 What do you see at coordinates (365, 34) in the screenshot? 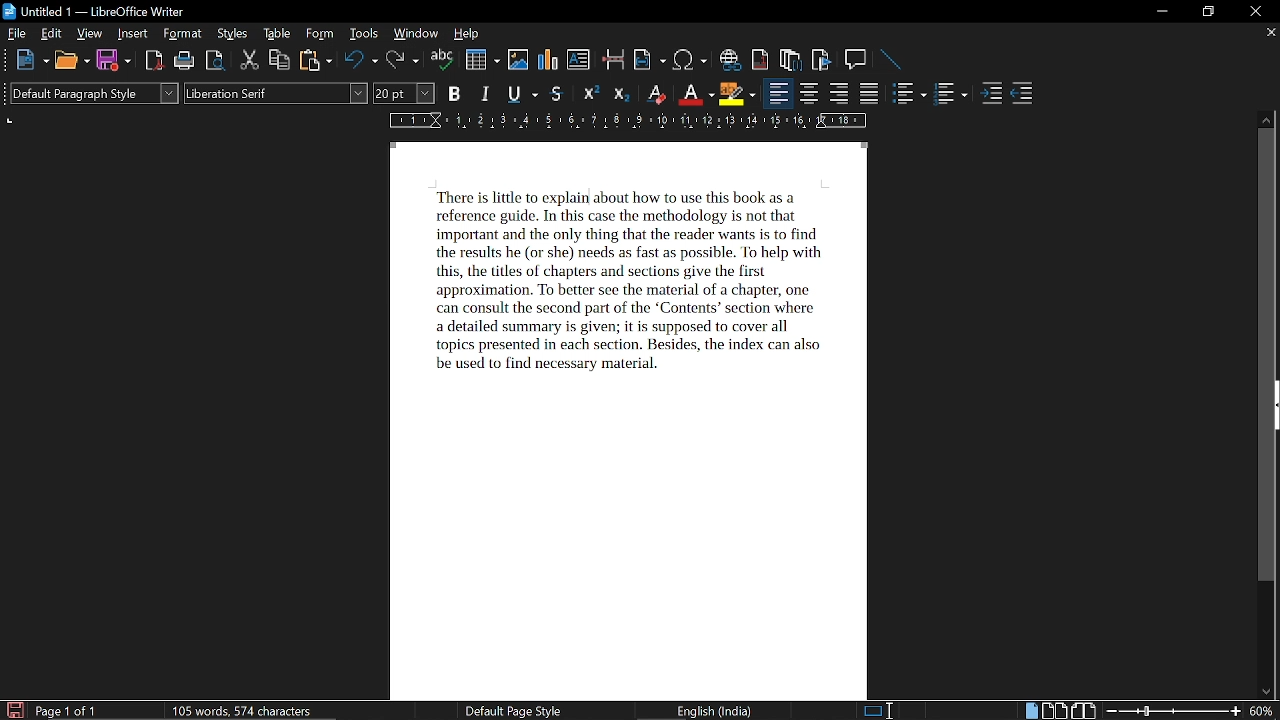
I see `tools` at bounding box center [365, 34].